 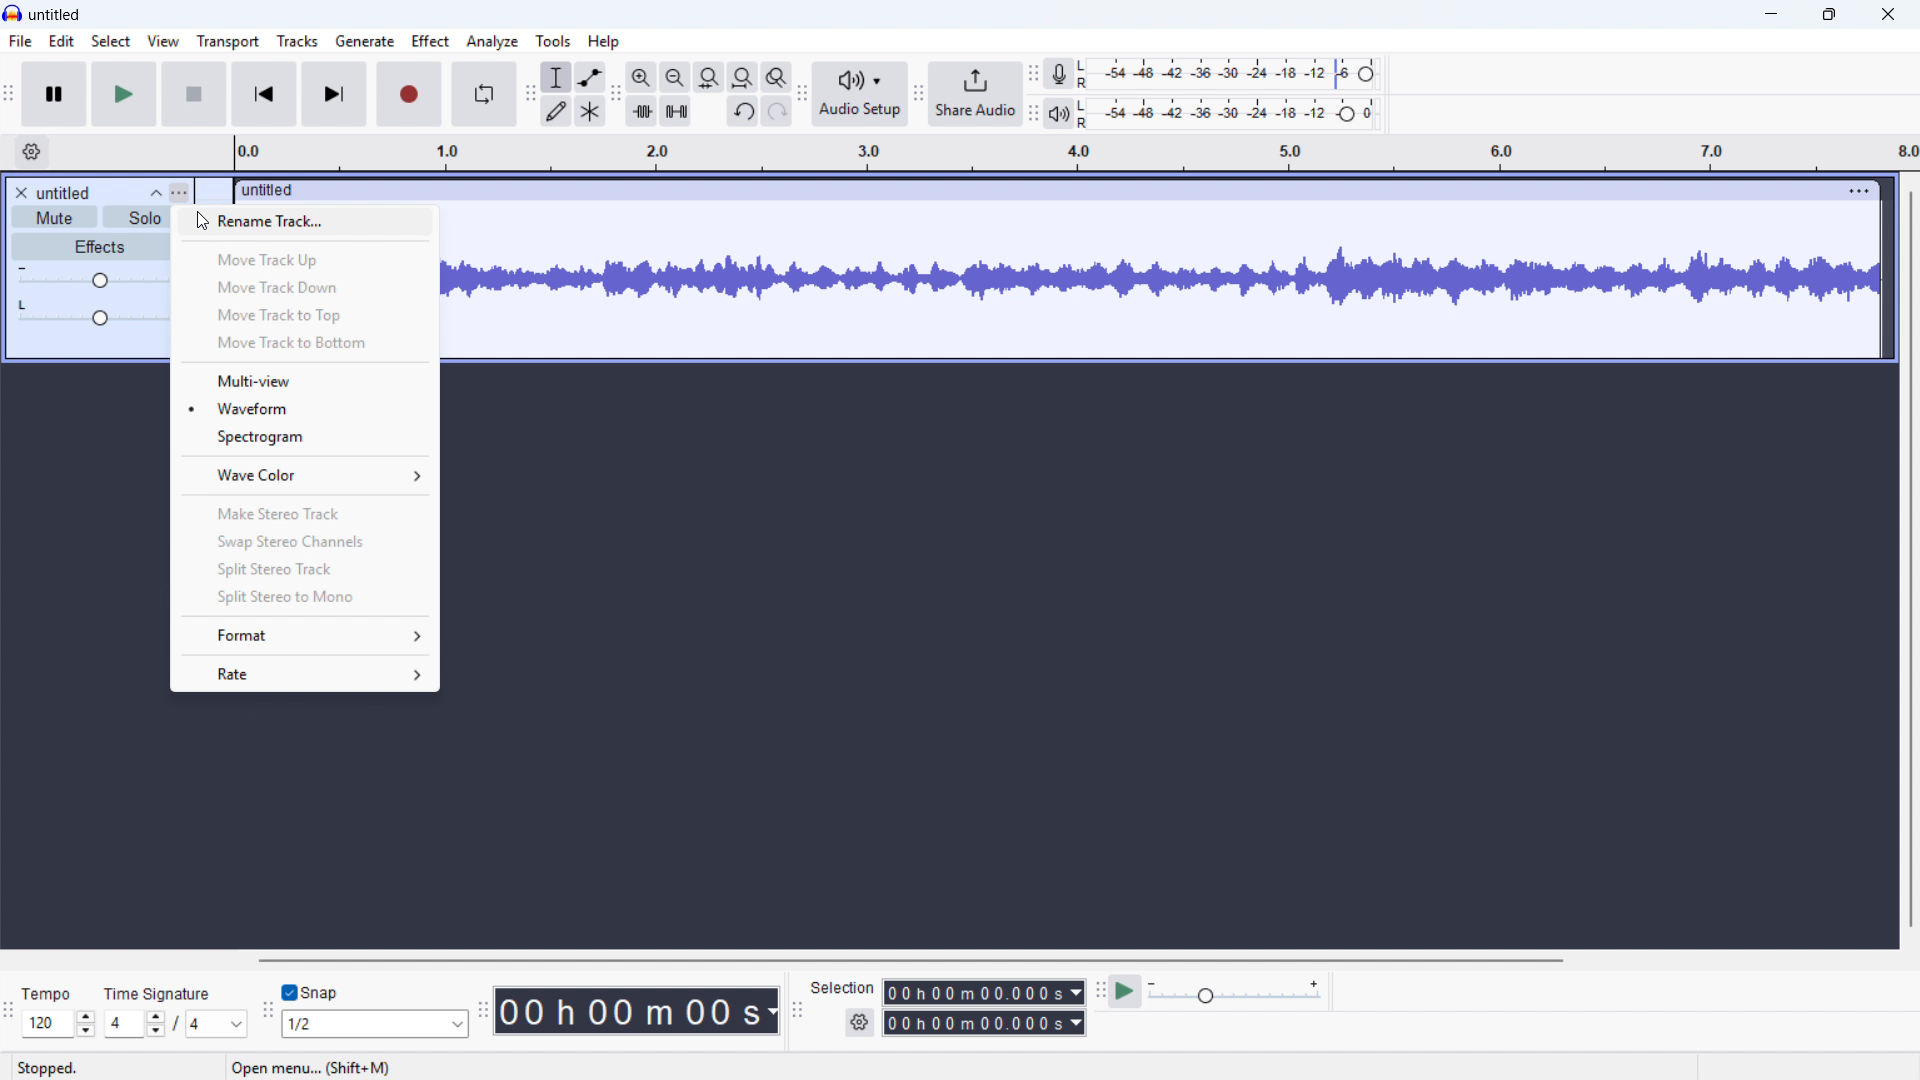 What do you see at coordinates (1232, 114) in the screenshot?
I see `Playback level ` at bounding box center [1232, 114].